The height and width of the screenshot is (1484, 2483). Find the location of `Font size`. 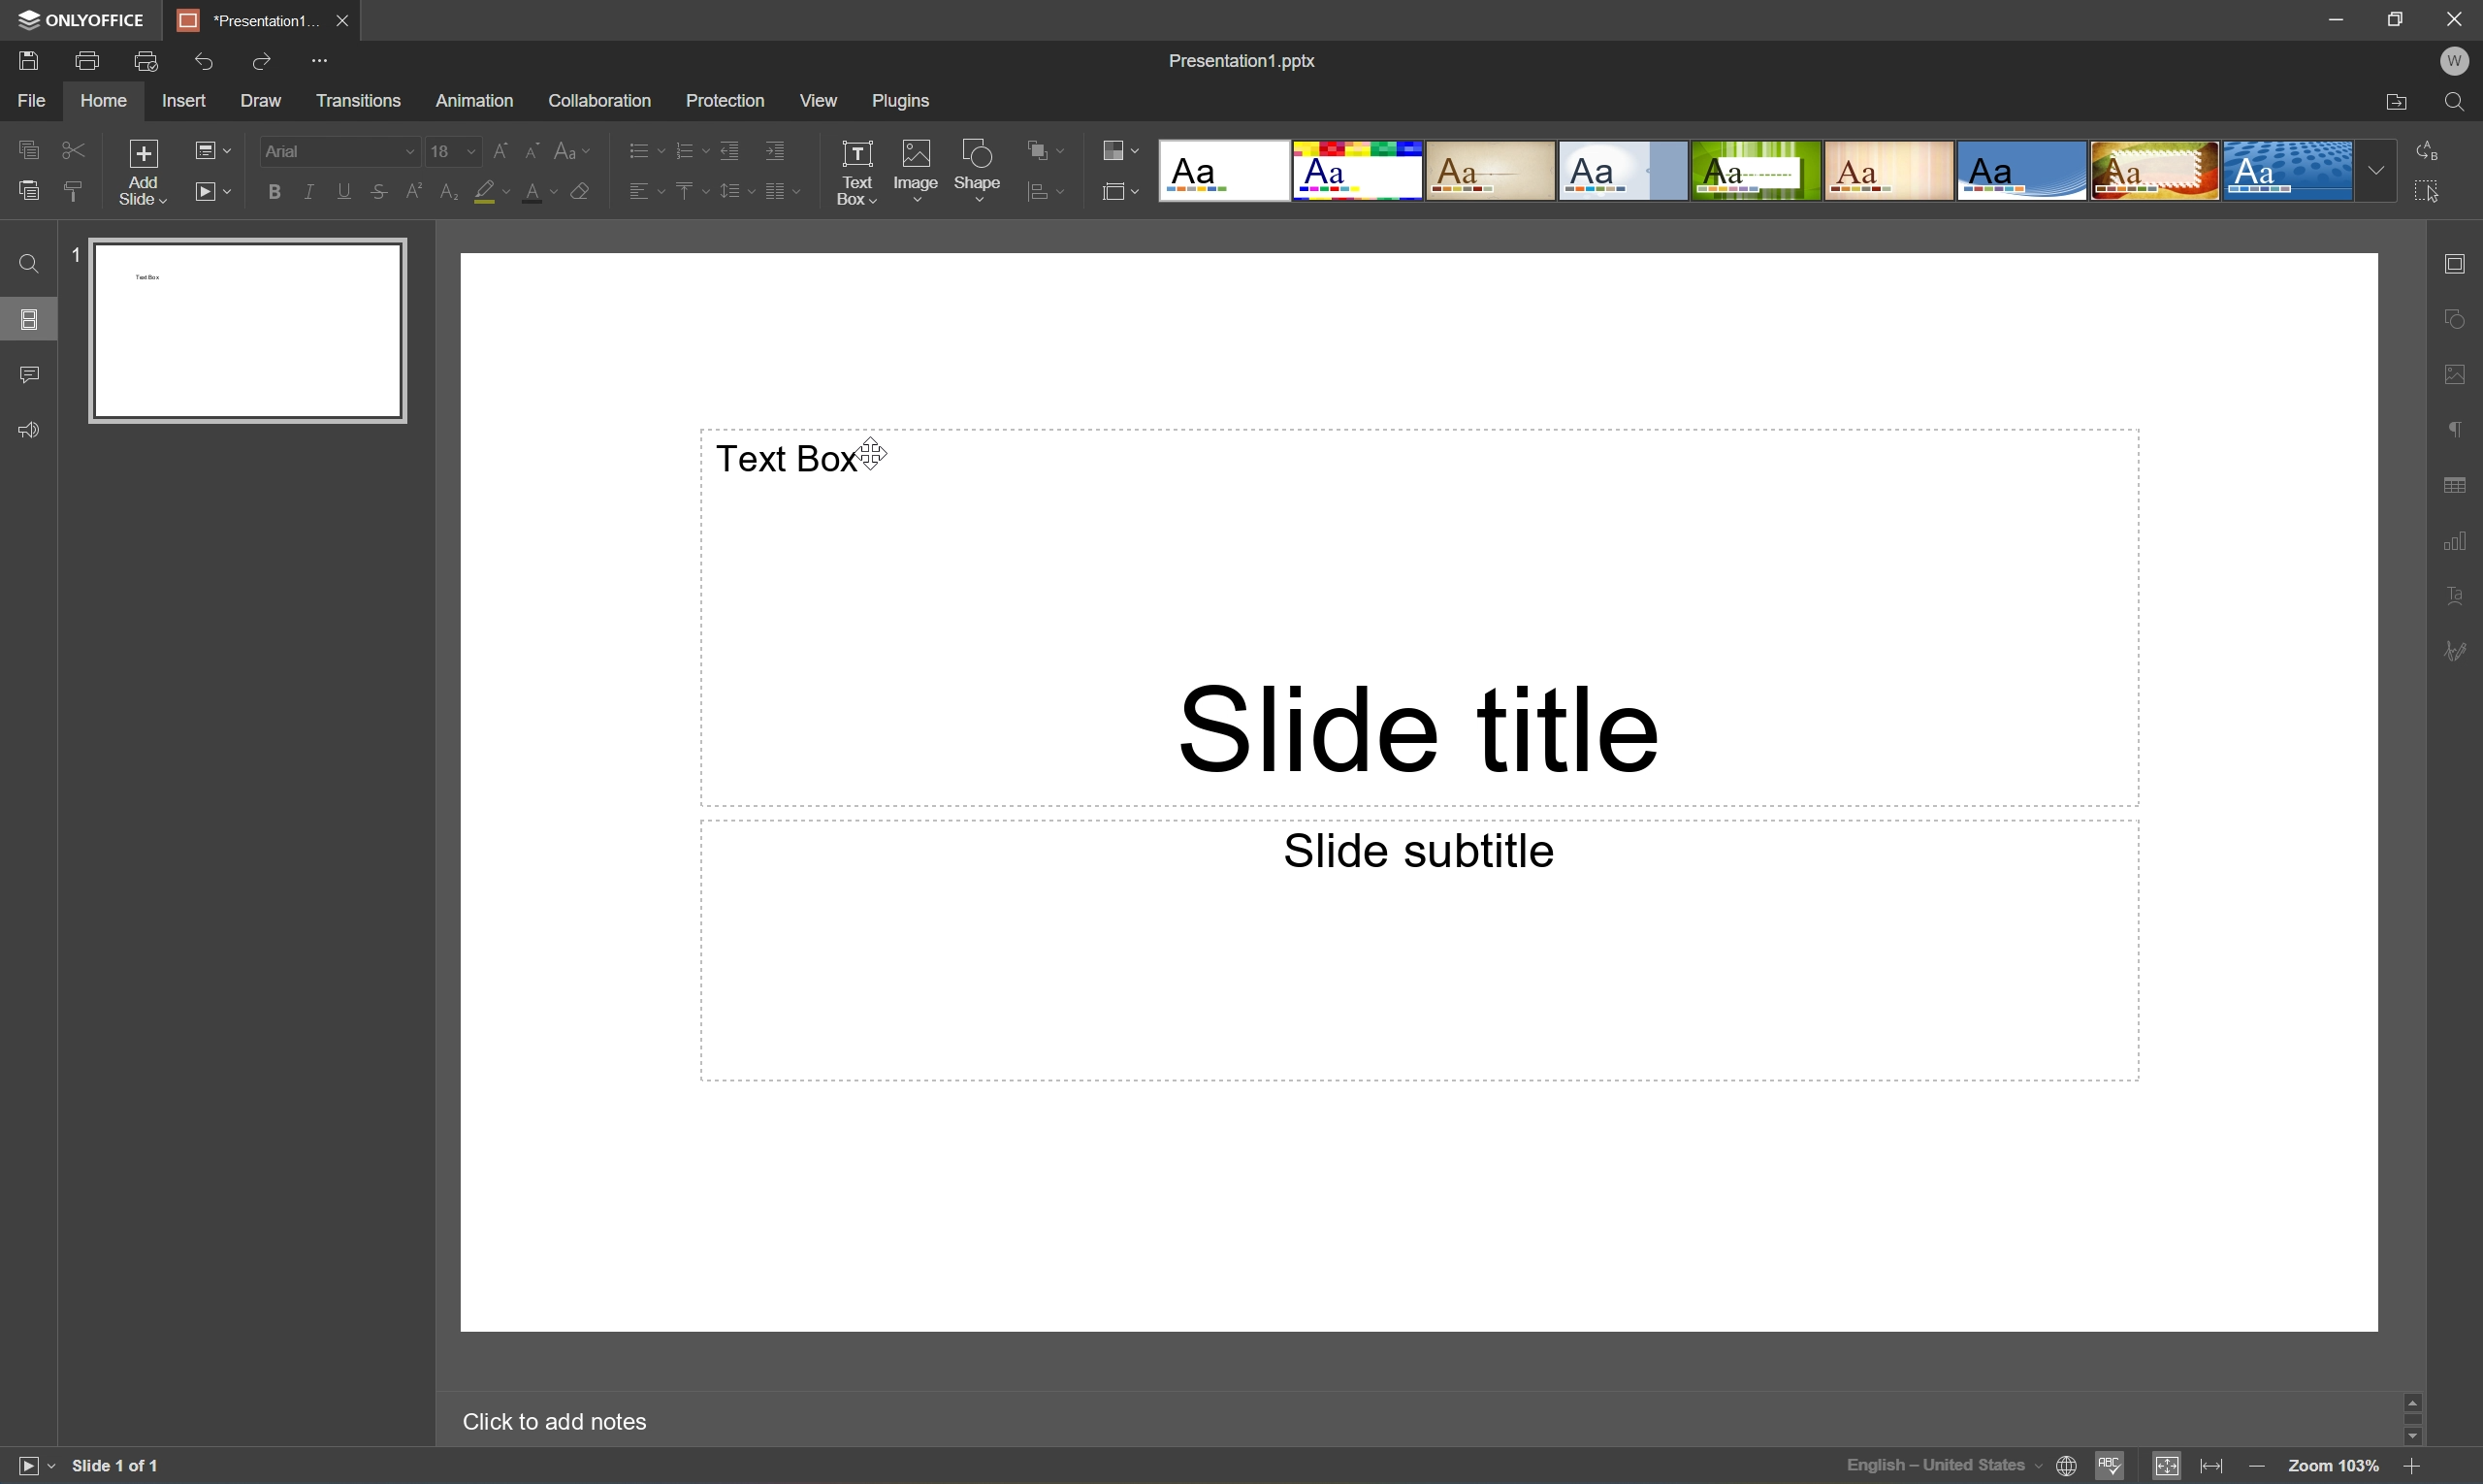

Font size is located at coordinates (453, 149).